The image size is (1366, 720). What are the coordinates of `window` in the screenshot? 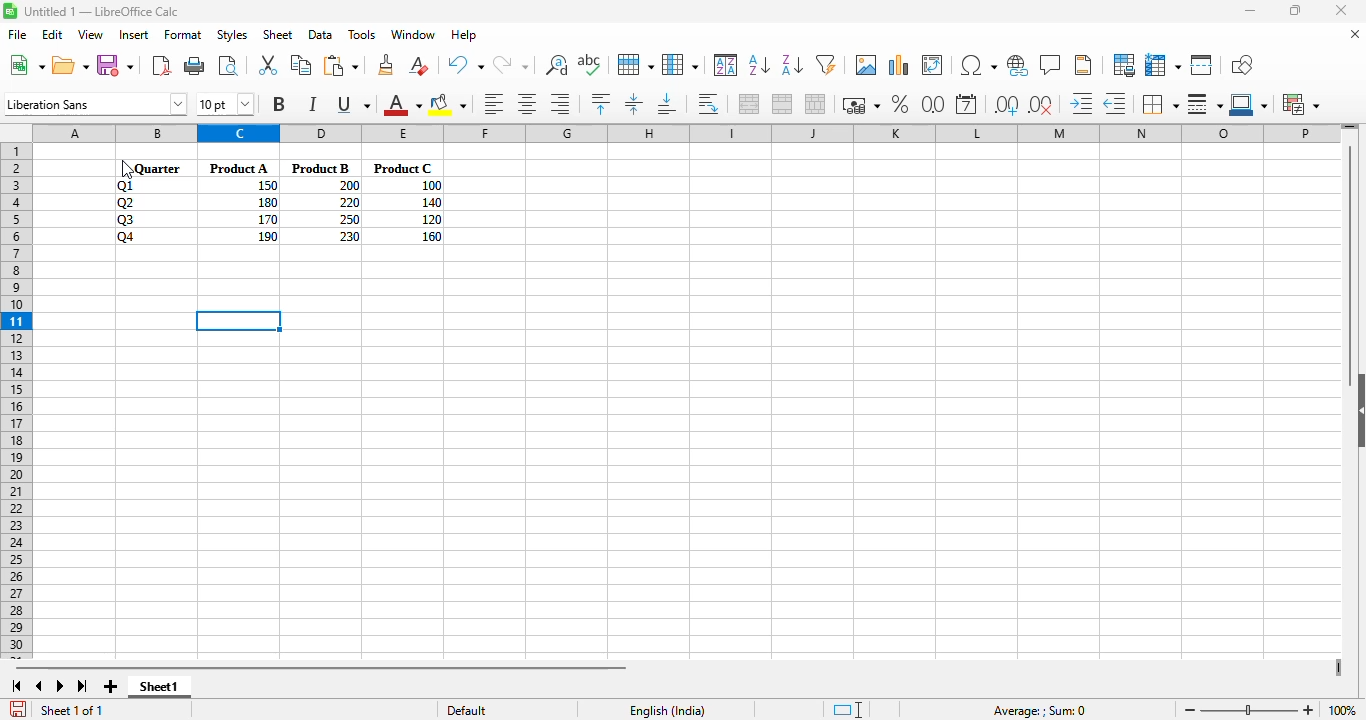 It's located at (413, 34).